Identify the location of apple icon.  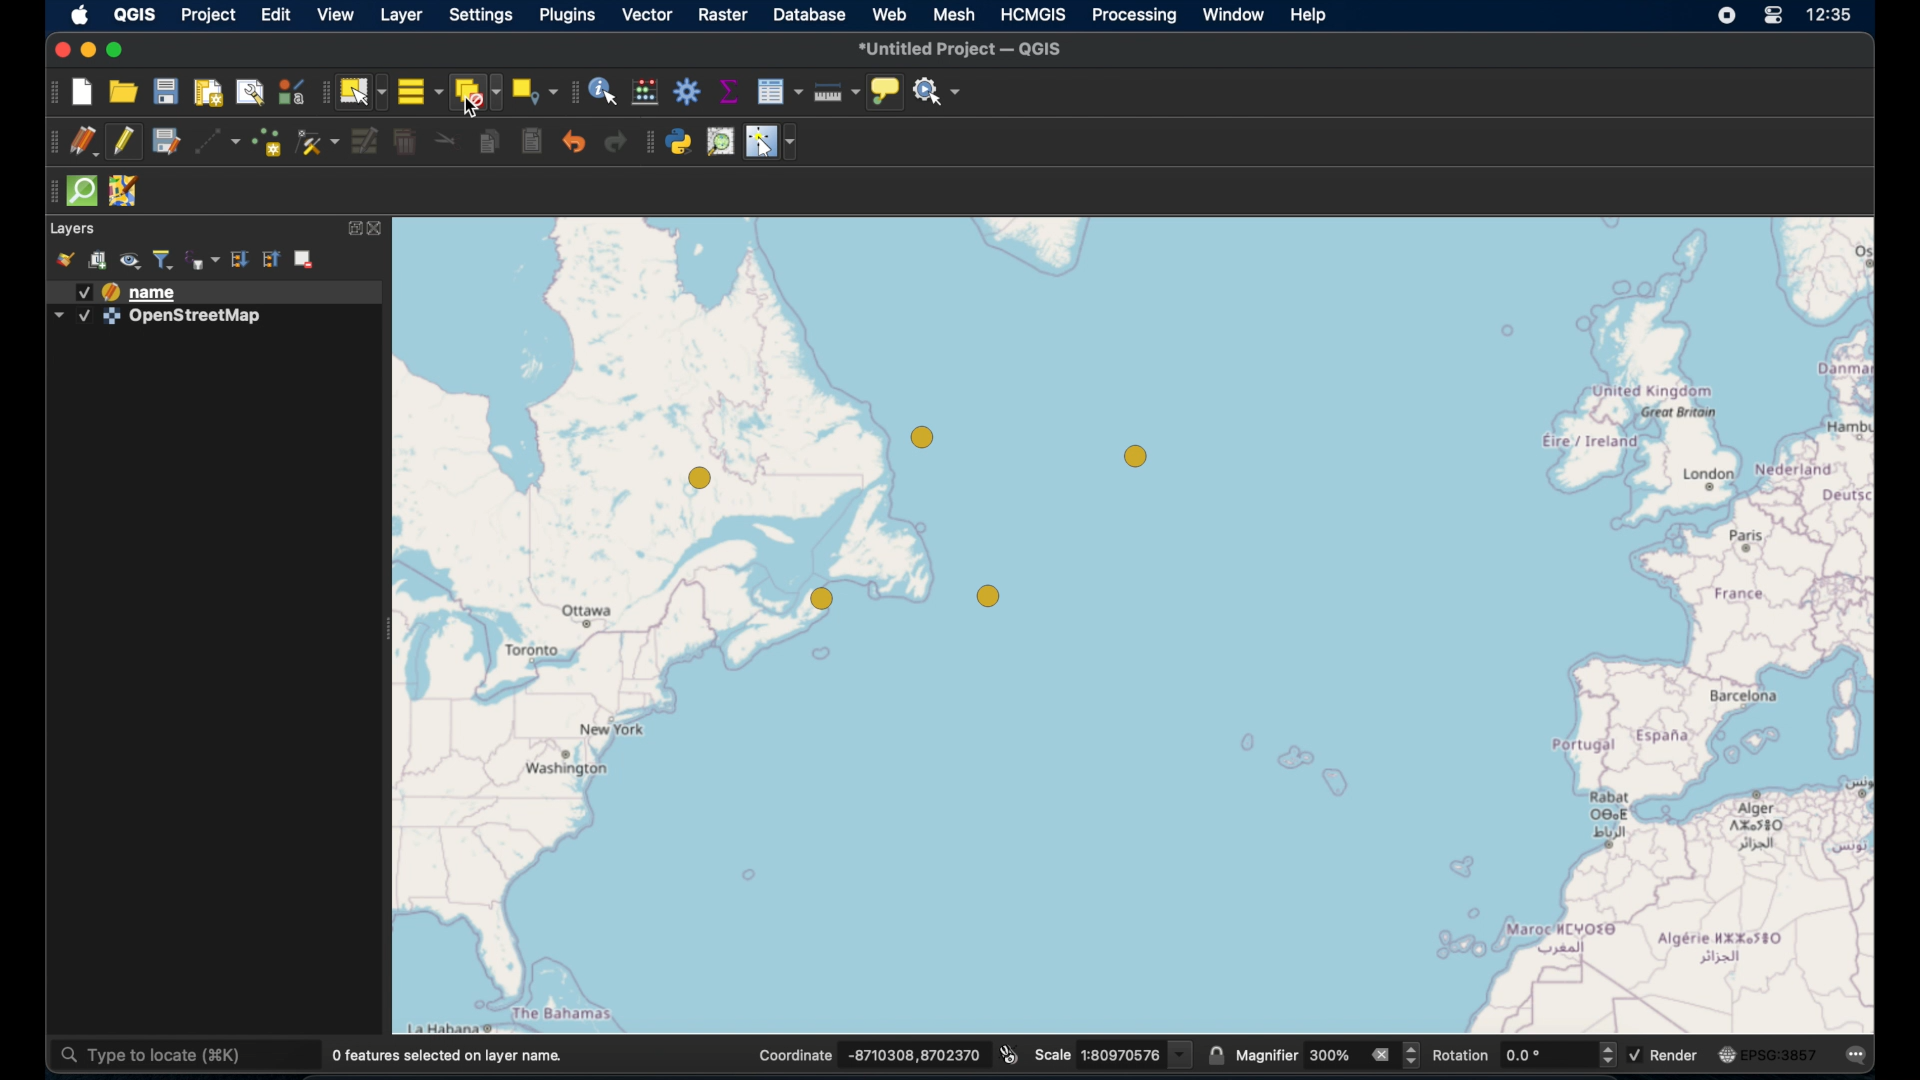
(79, 15).